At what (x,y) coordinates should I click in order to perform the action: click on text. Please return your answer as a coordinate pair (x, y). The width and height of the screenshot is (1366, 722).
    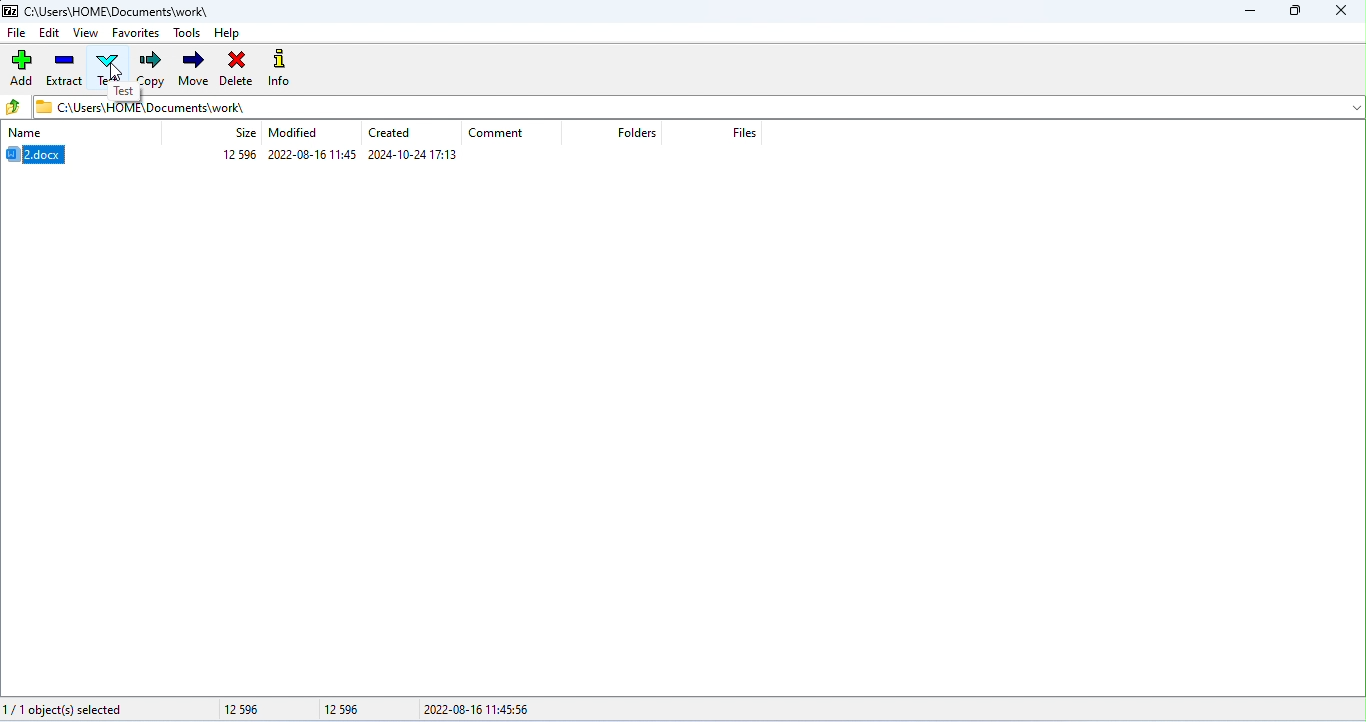
    Looking at the image, I should click on (110, 65).